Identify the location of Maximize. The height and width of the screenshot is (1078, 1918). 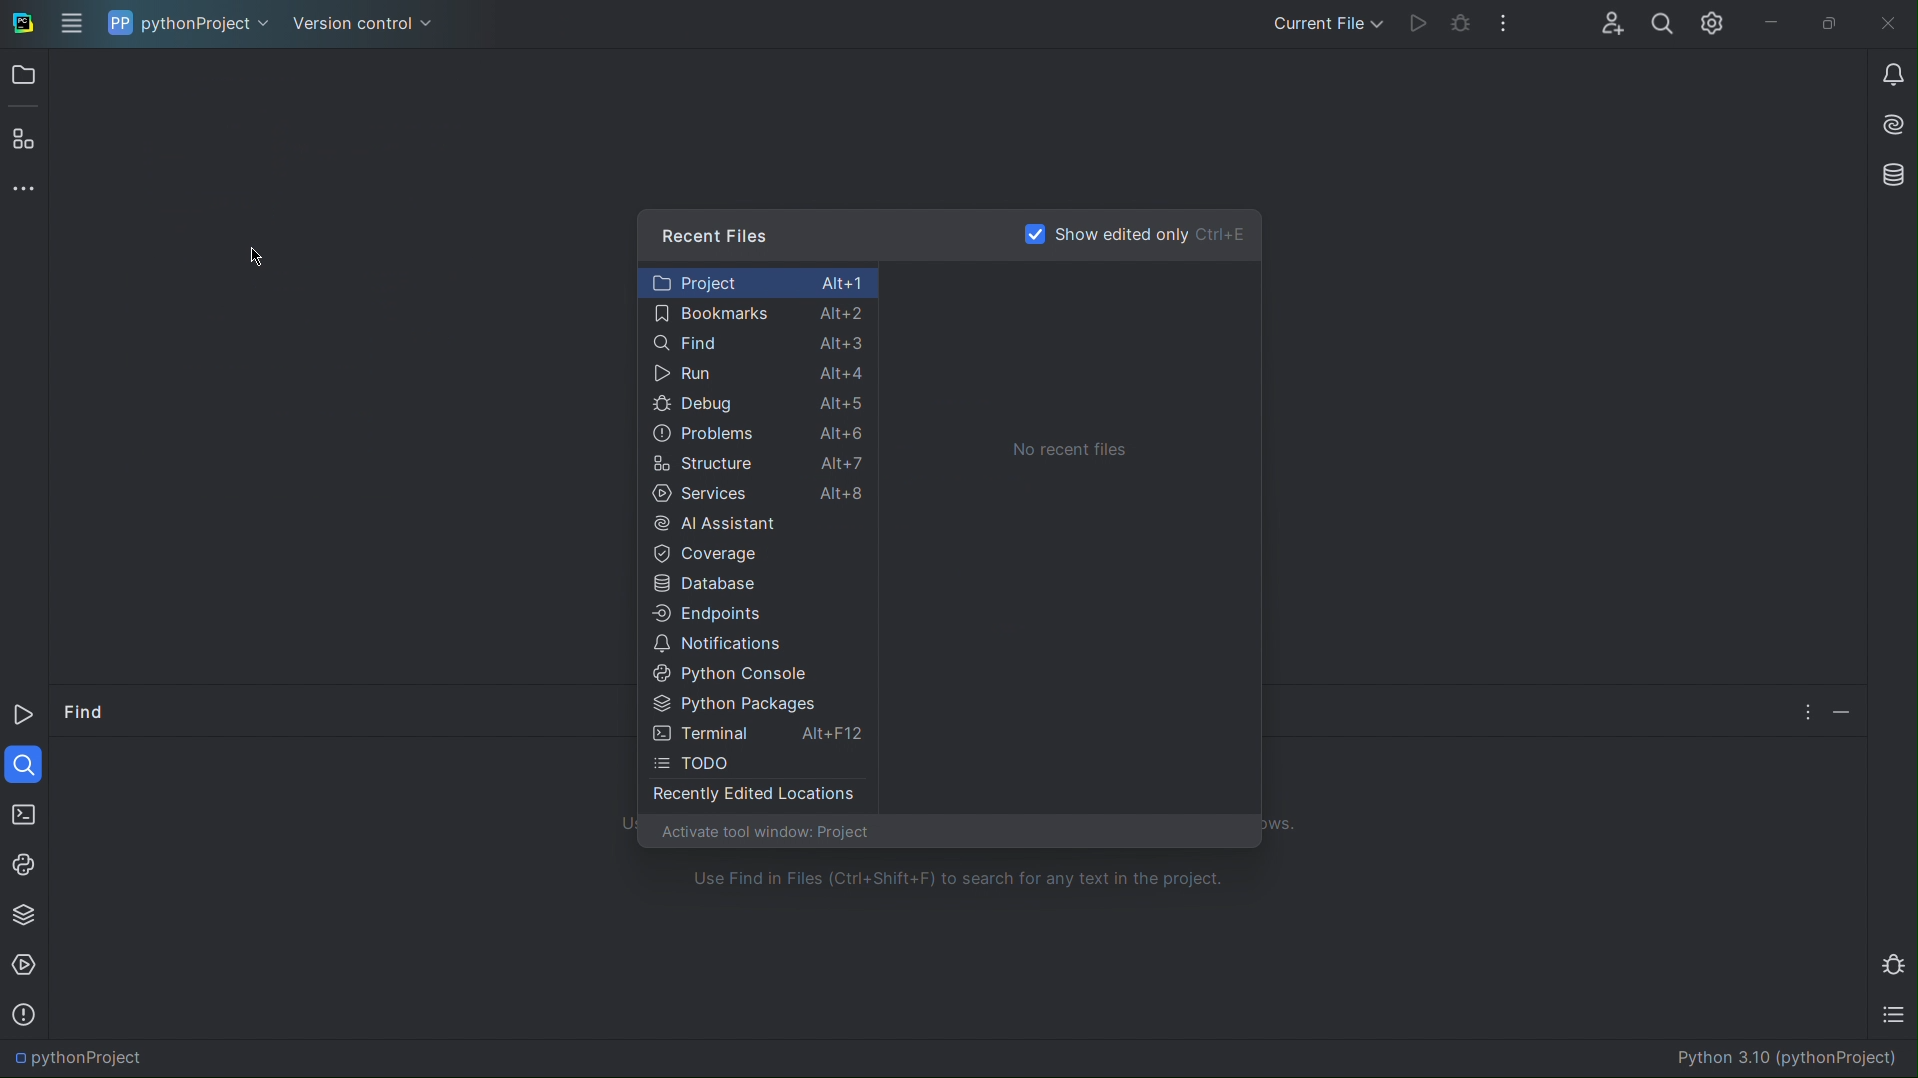
(1832, 25).